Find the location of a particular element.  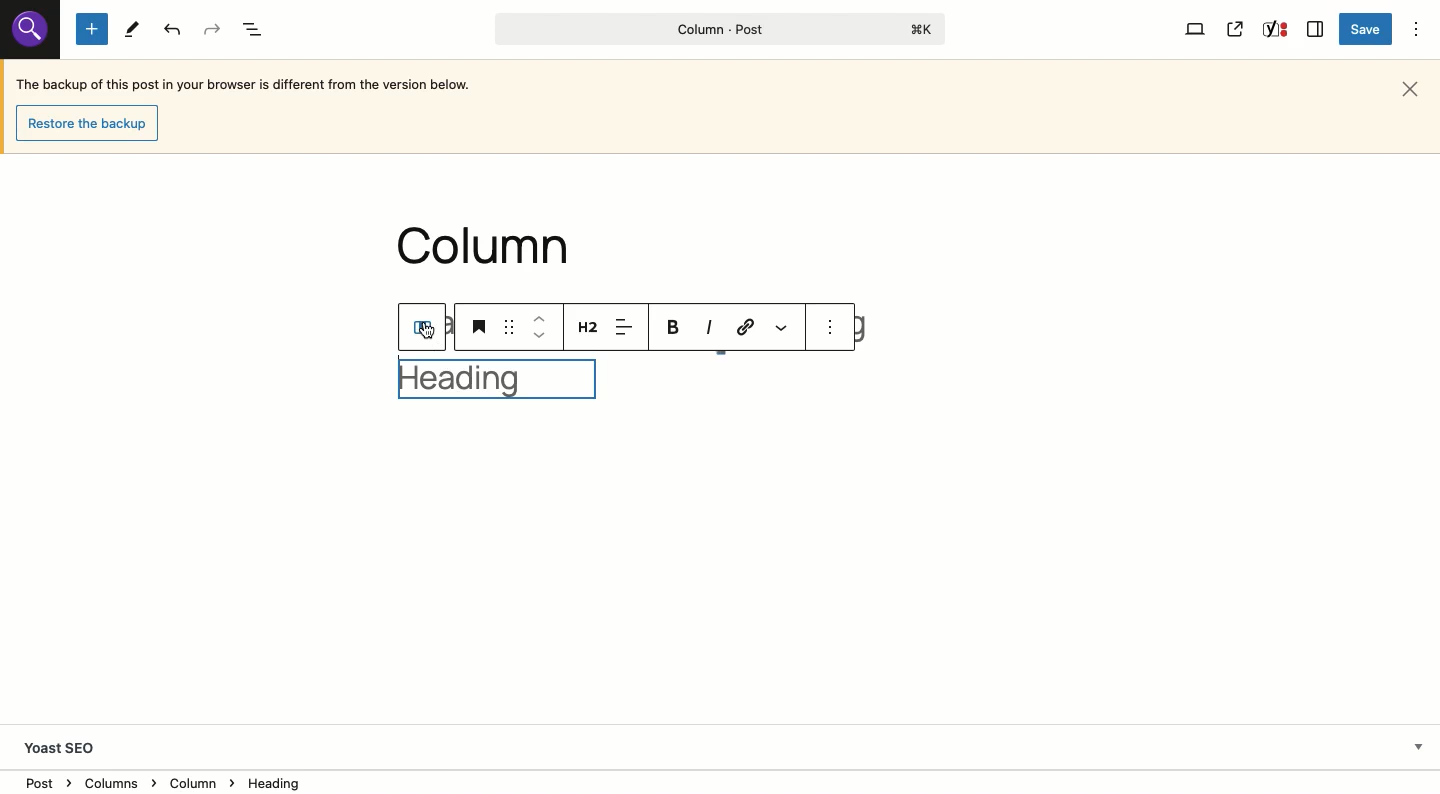

Bold is located at coordinates (675, 327).